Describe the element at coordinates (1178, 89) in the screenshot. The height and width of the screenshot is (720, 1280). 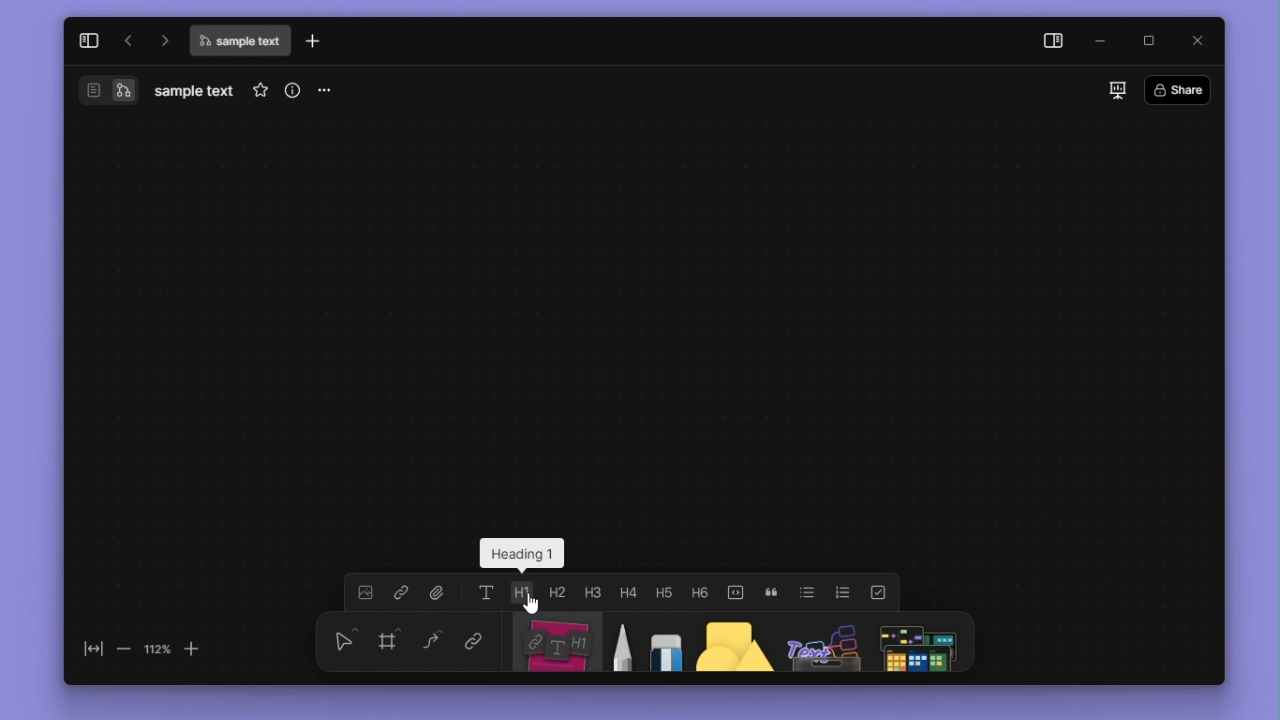
I see `share` at that location.